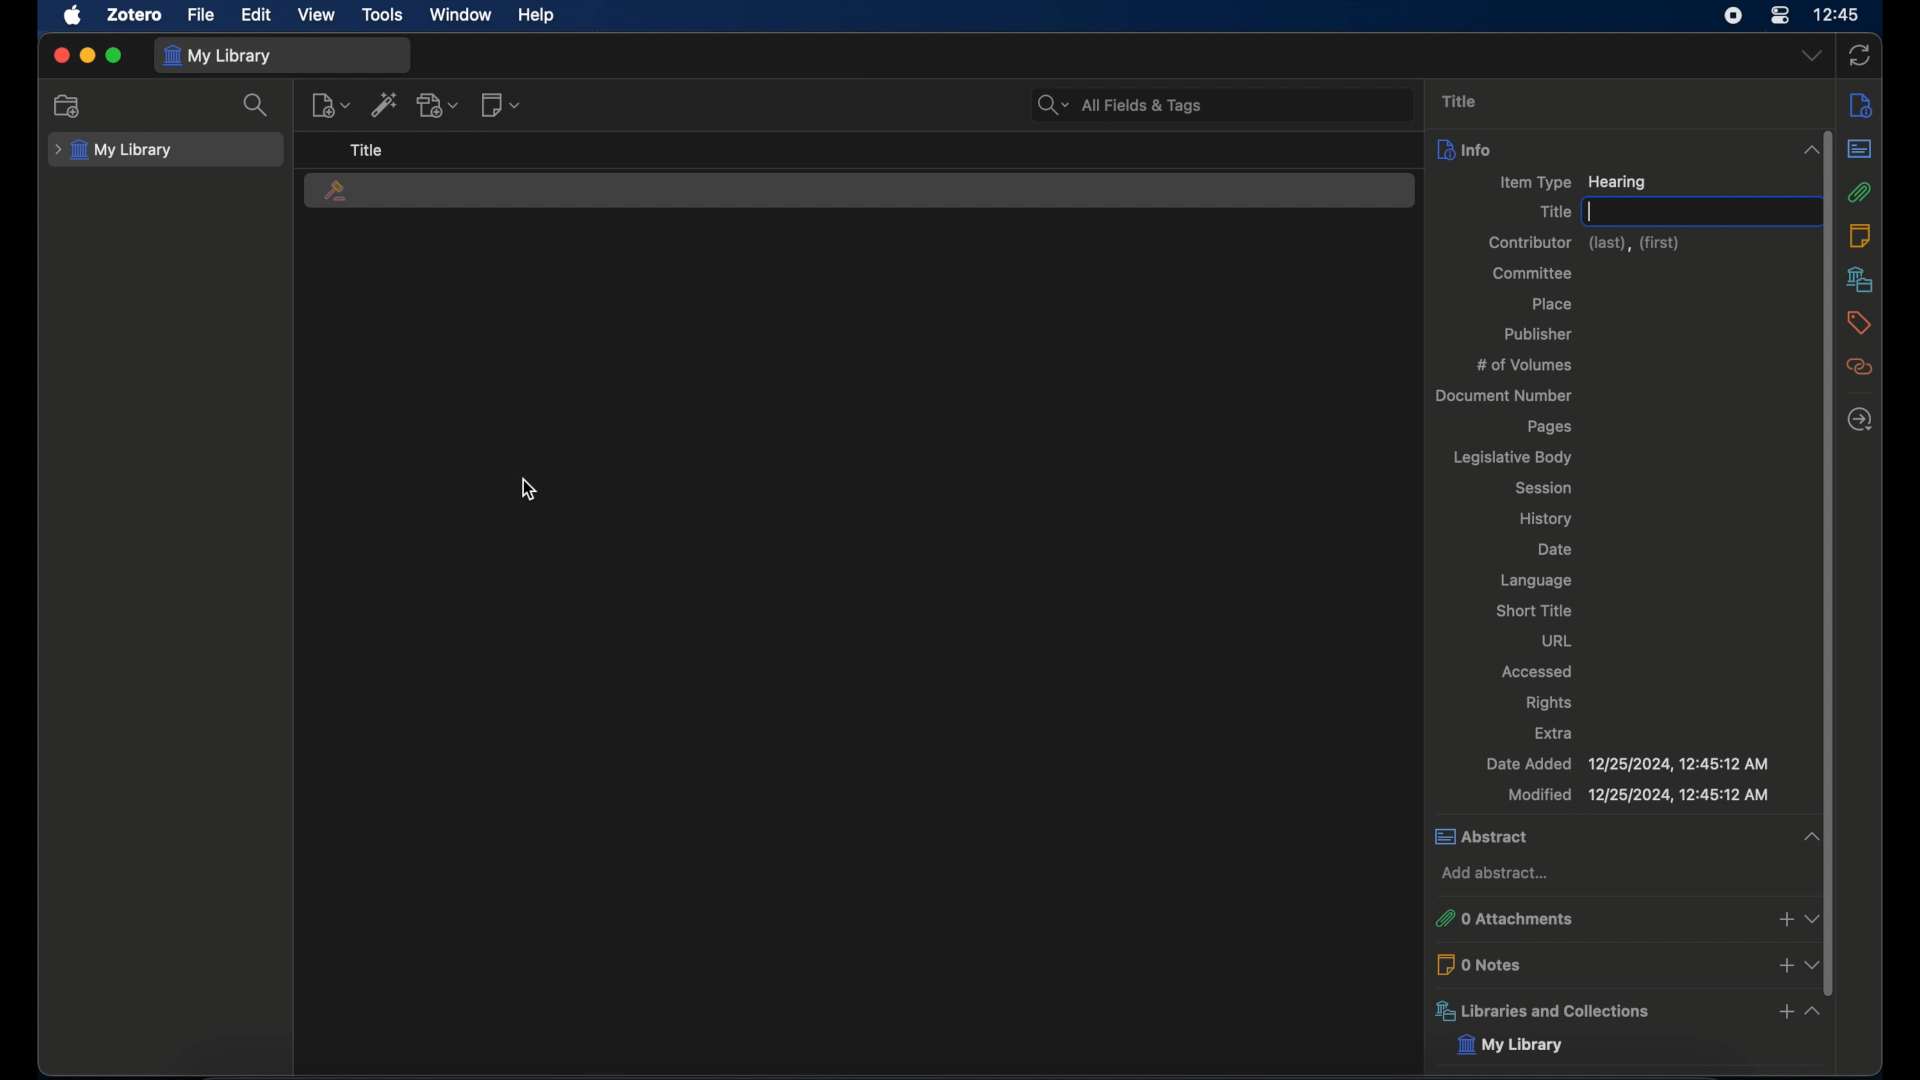 The image size is (1920, 1080). Describe the element at coordinates (1547, 519) in the screenshot. I see `history` at that location.